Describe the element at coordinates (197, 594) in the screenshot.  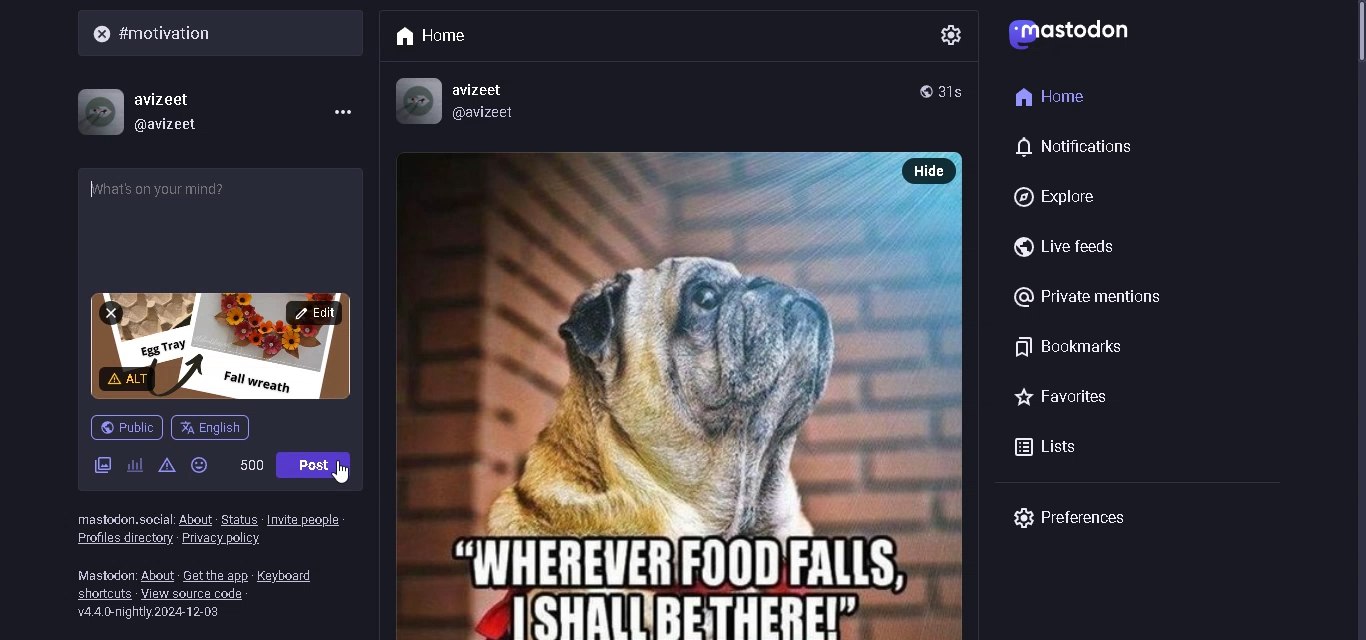
I see `view source code` at that location.